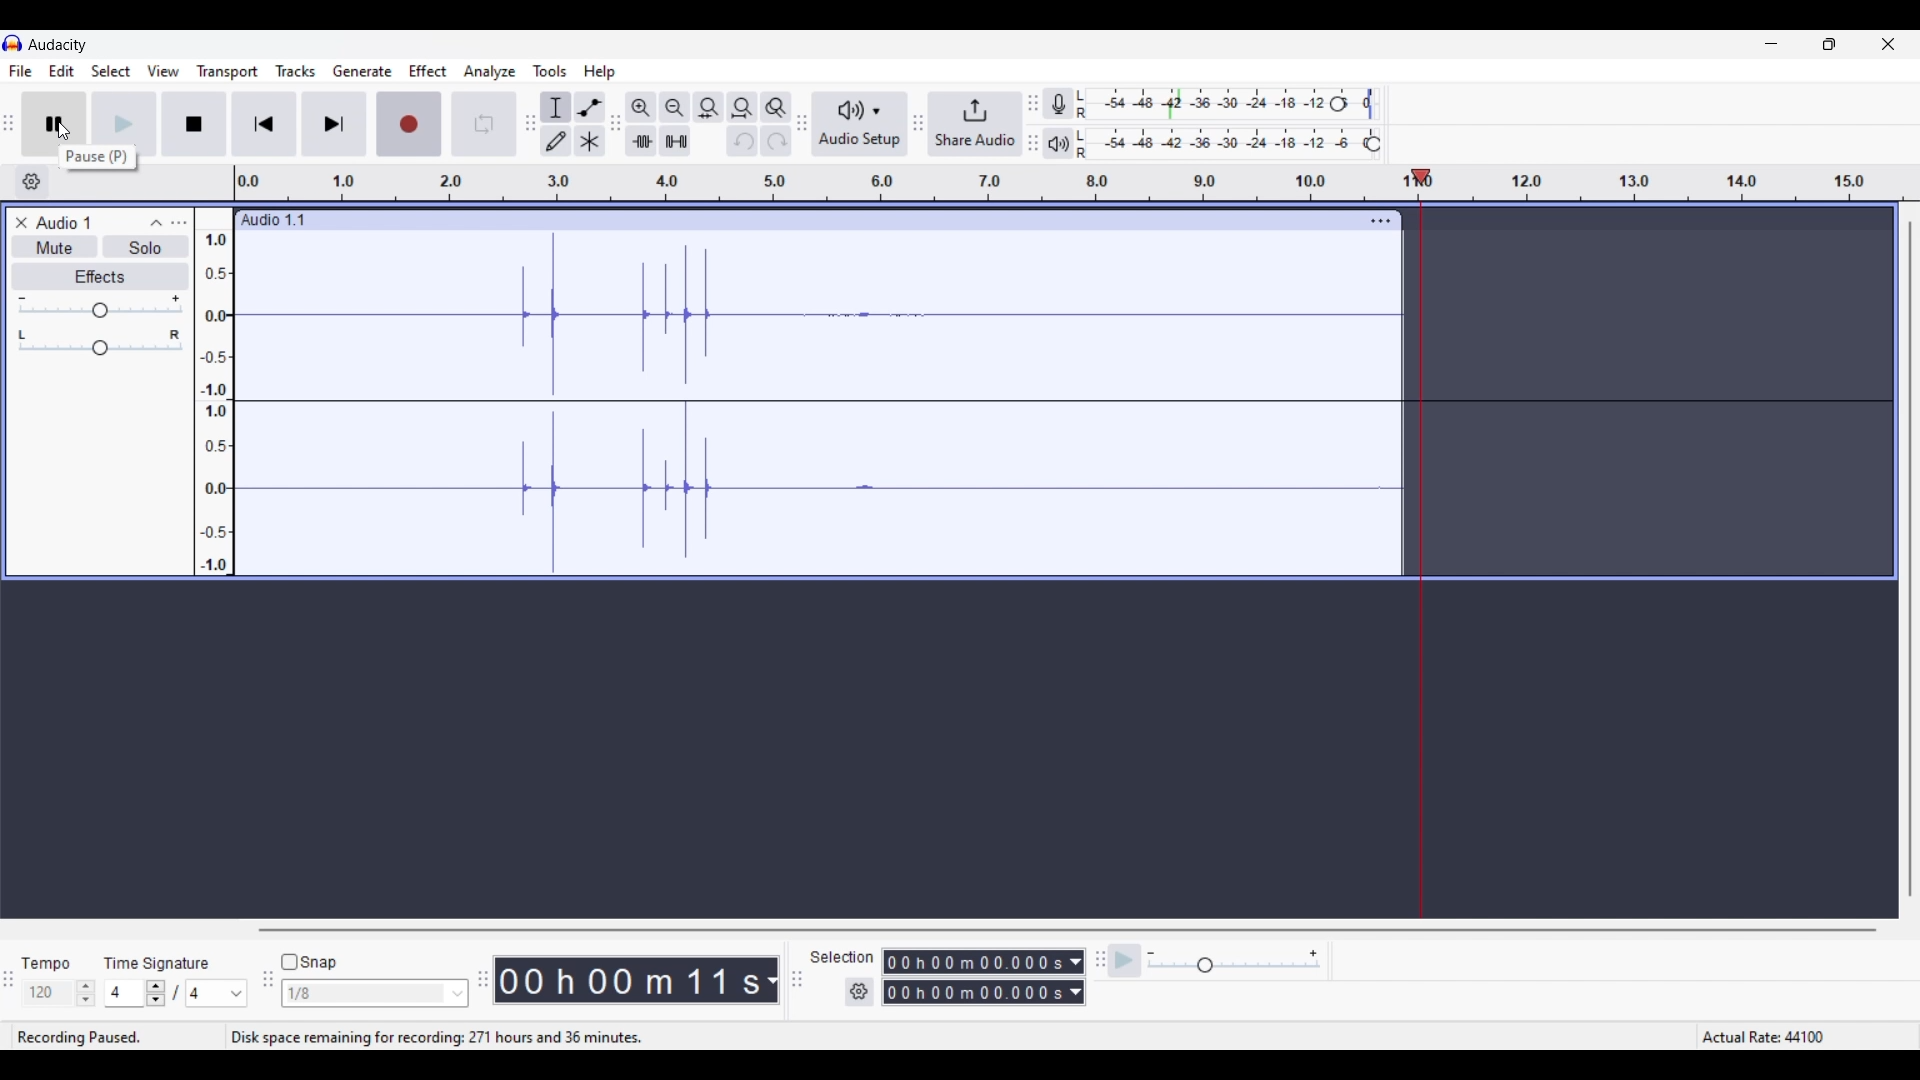  What do you see at coordinates (53, 246) in the screenshot?
I see `Mute` at bounding box center [53, 246].